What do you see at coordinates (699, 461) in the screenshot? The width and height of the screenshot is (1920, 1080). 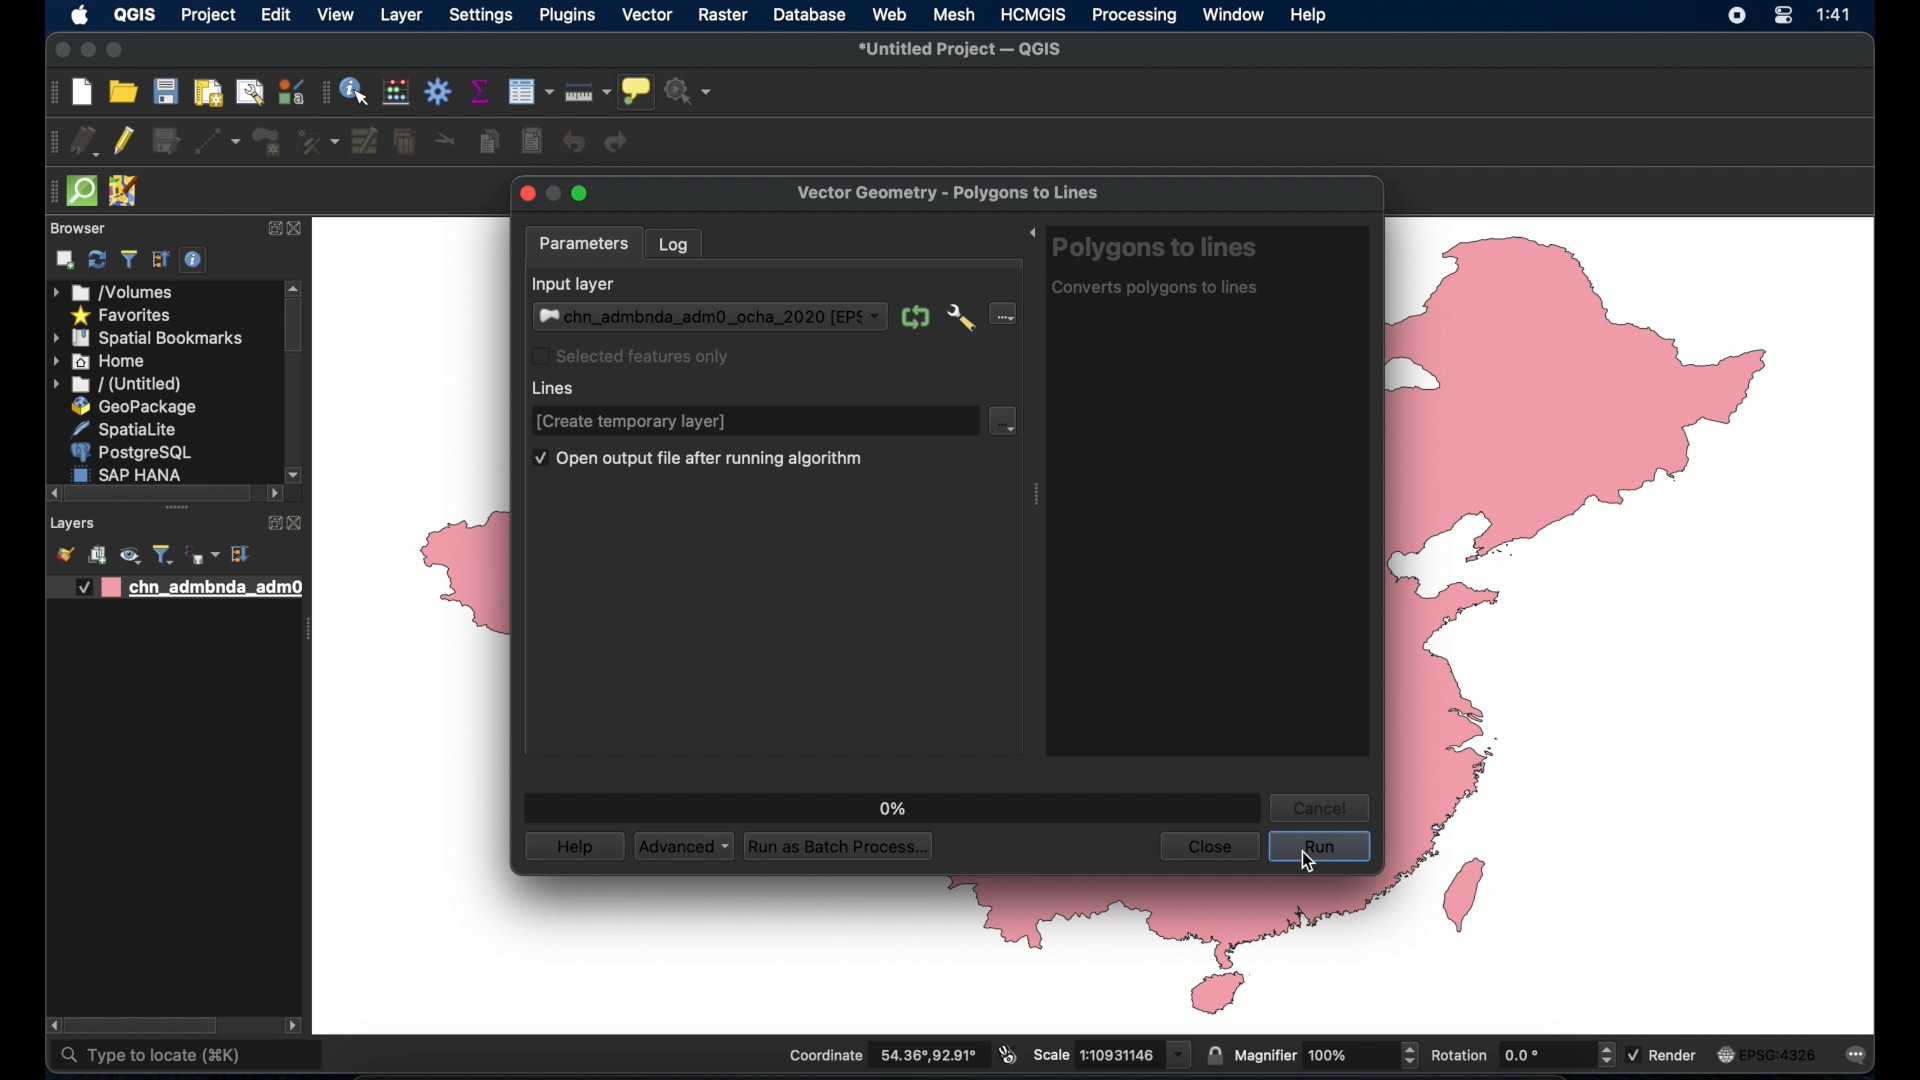 I see `open output file after running algorithm` at bounding box center [699, 461].